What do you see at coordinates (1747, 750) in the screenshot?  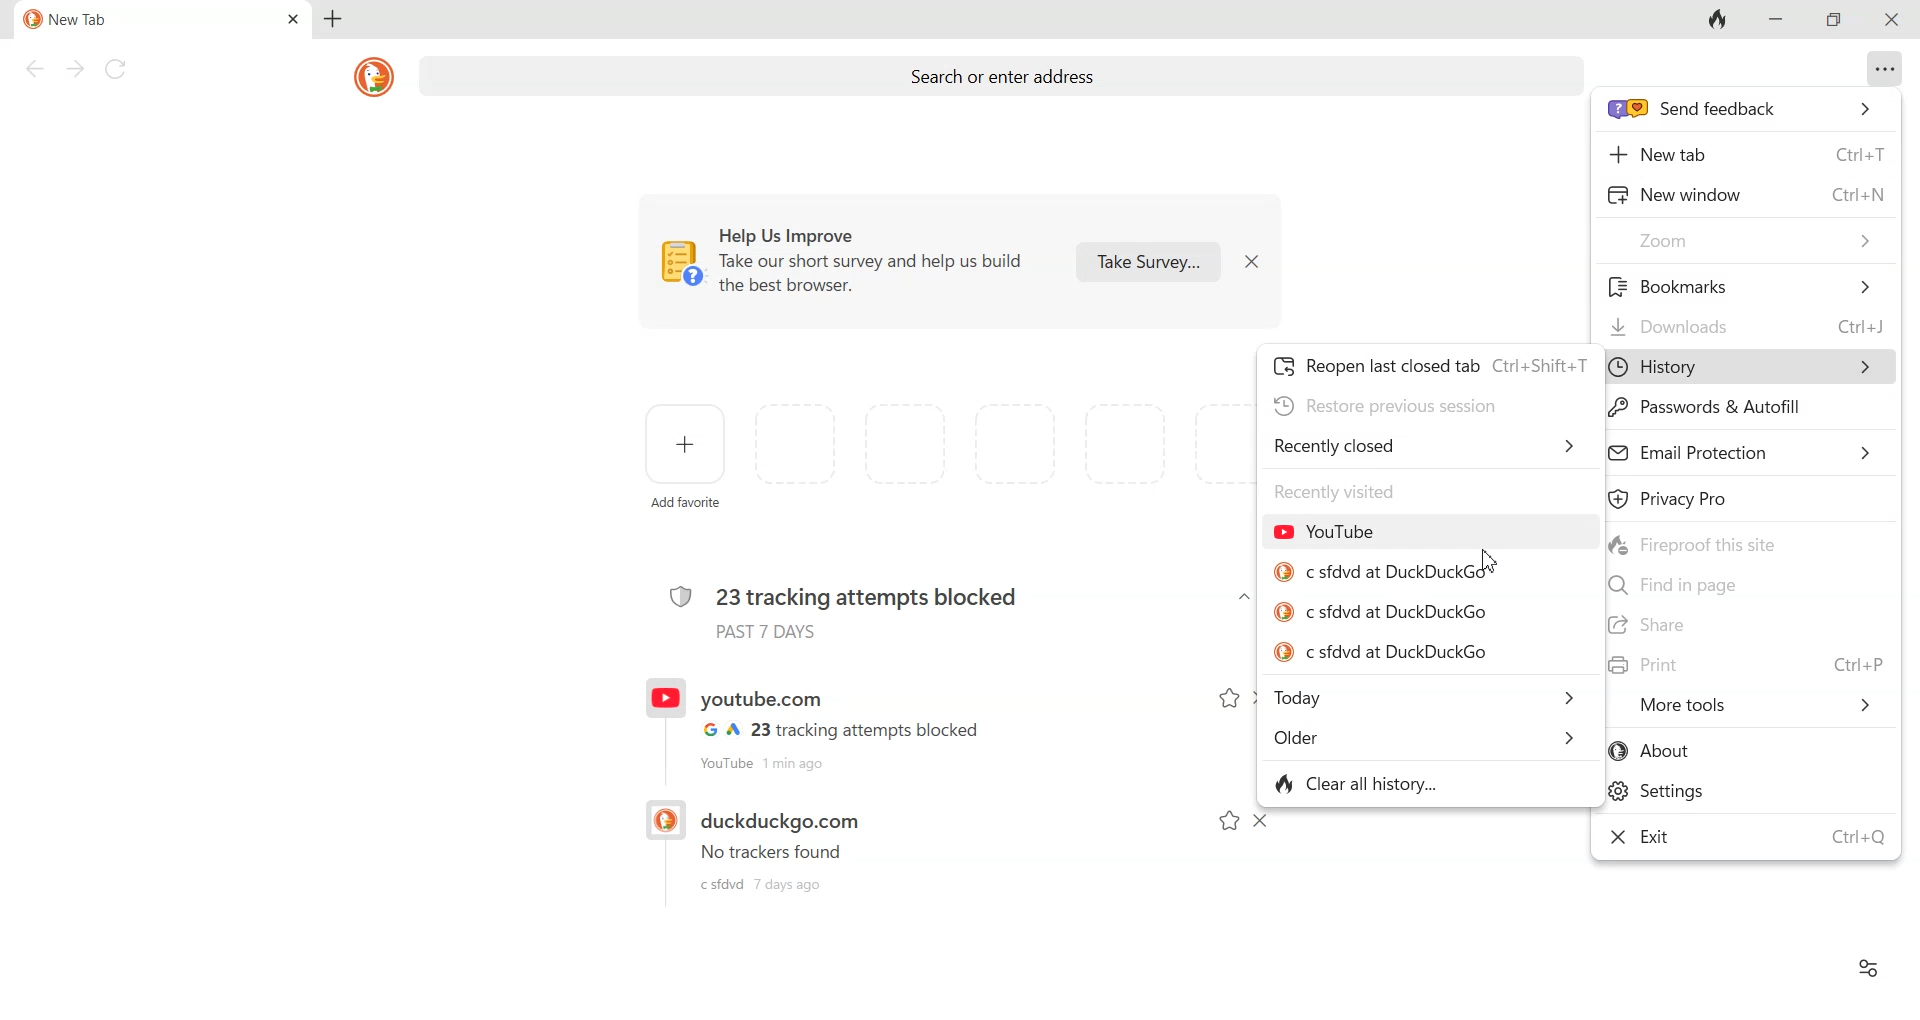 I see `About` at bounding box center [1747, 750].